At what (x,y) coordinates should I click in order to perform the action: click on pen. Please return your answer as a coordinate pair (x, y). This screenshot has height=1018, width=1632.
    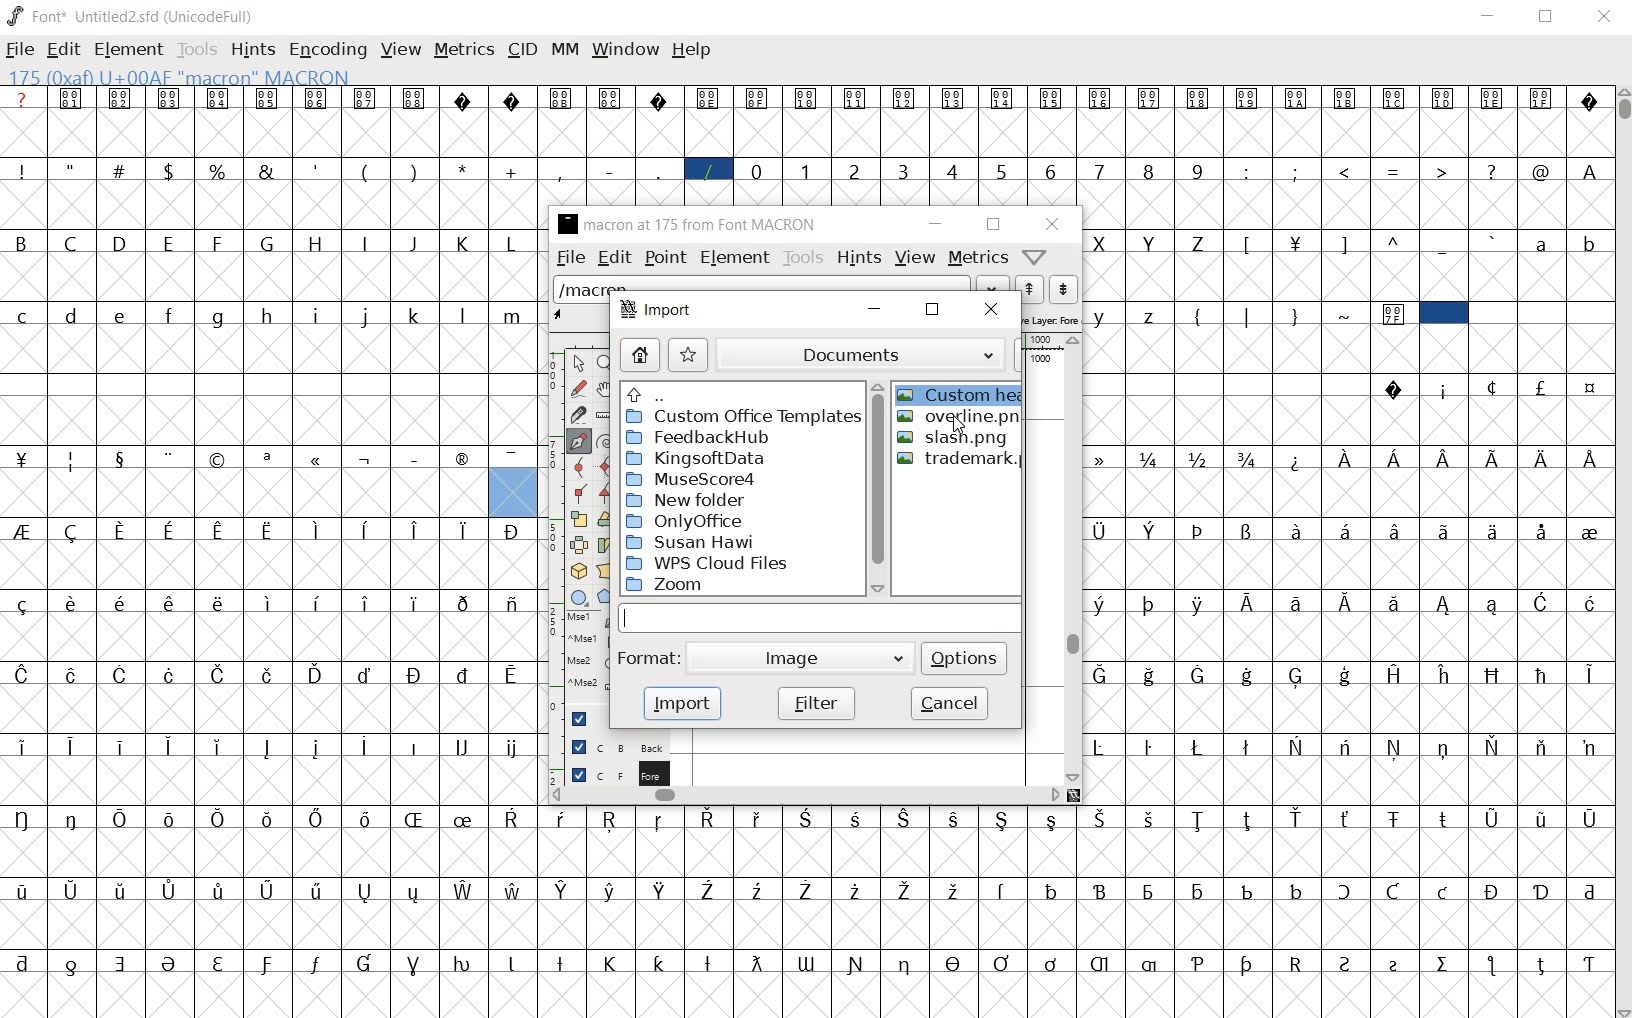
    Looking at the image, I should click on (577, 441).